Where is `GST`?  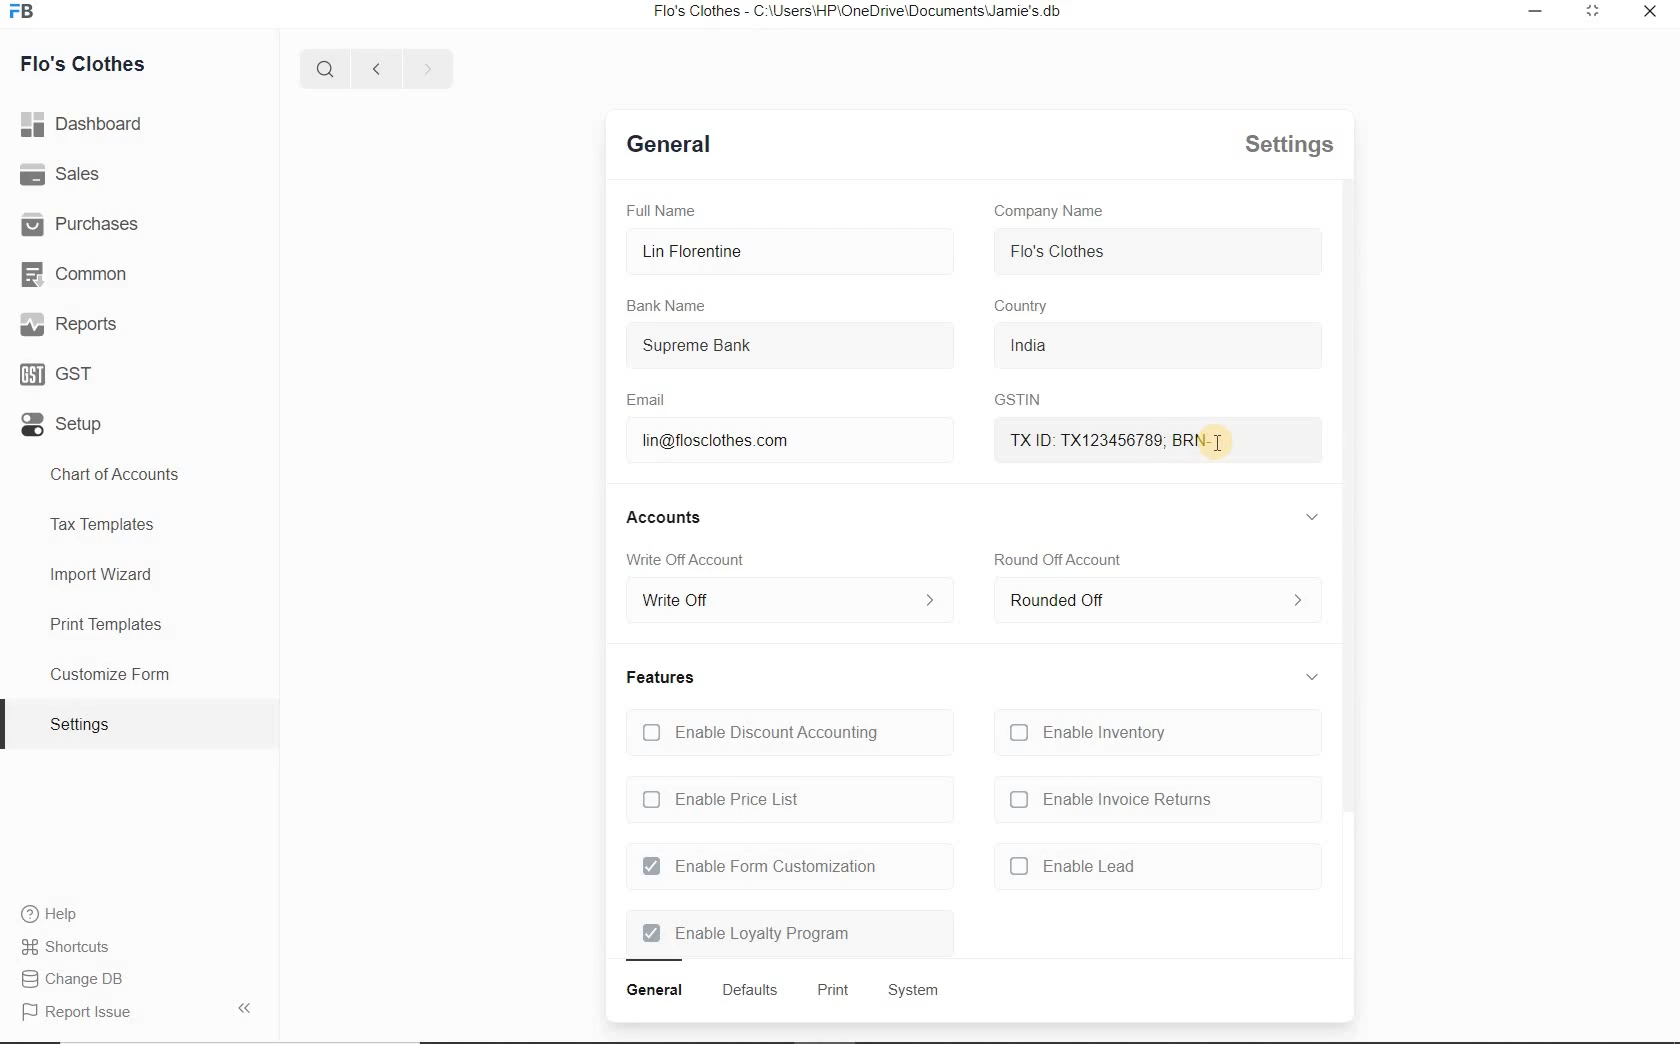
GST is located at coordinates (60, 374).